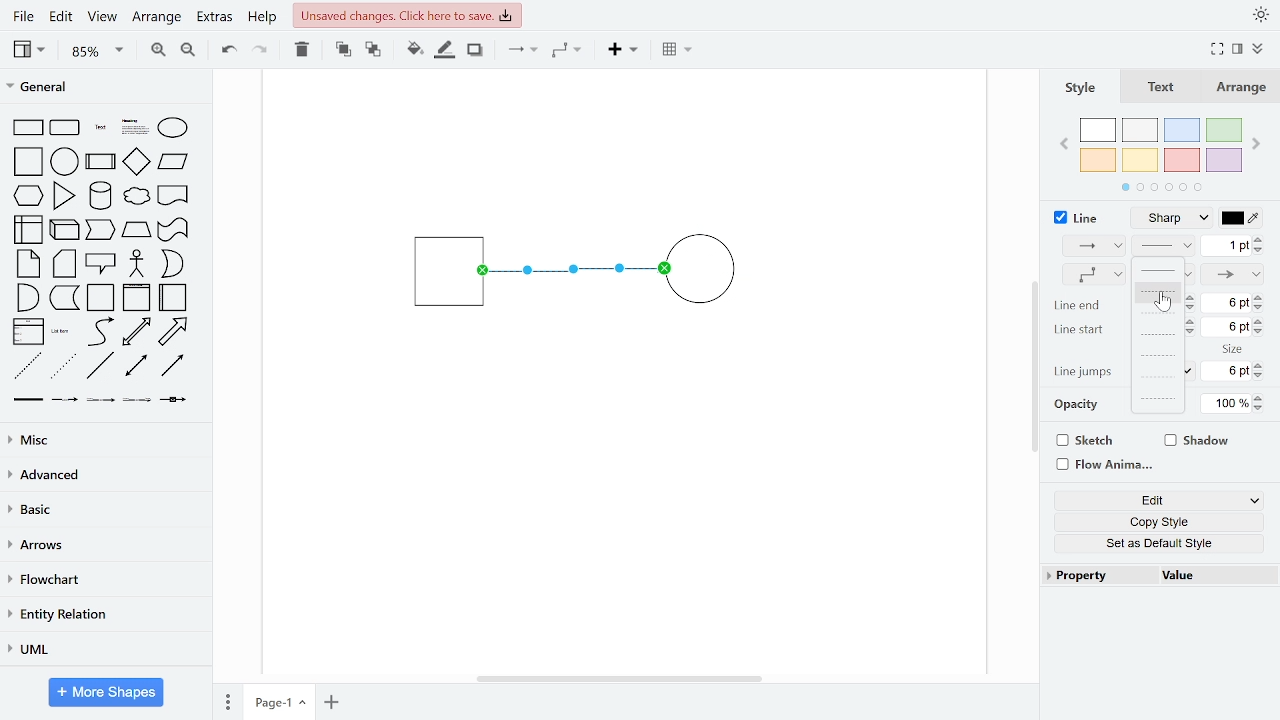  I want to click on horizontal container, so click(174, 297).